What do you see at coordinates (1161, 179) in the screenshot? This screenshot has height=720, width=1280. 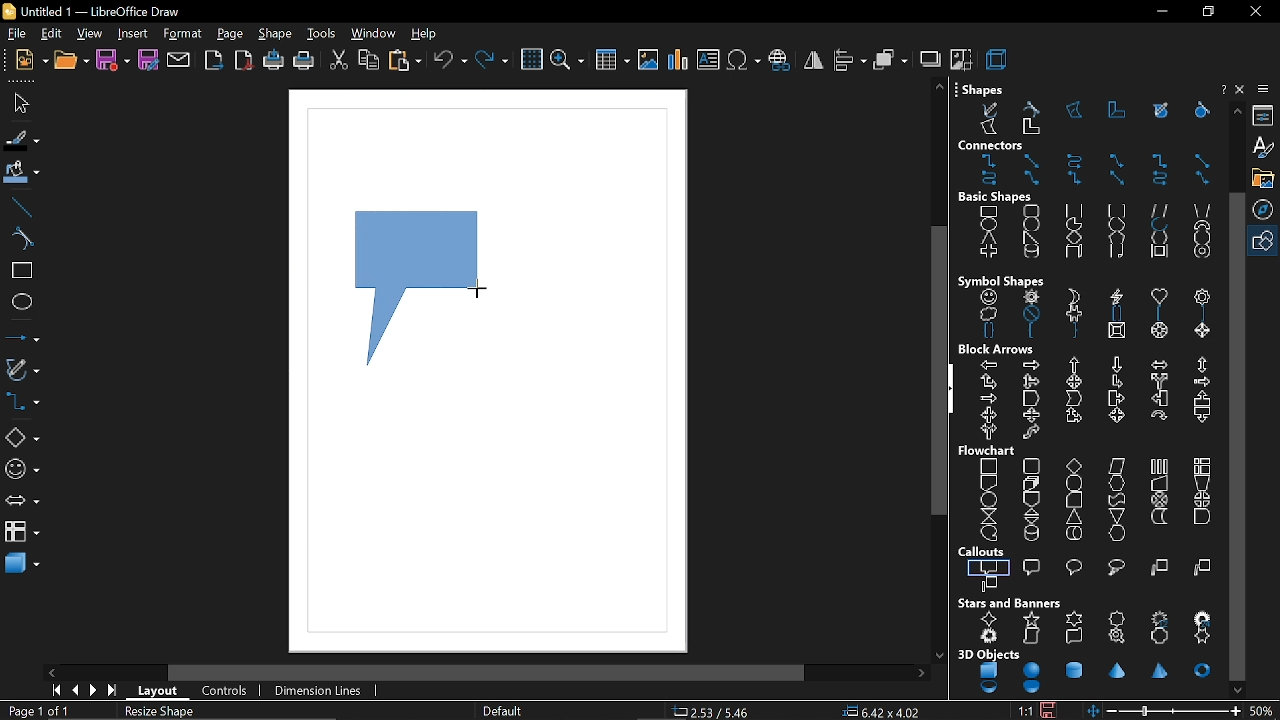 I see `curved connector with arrows` at bounding box center [1161, 179].